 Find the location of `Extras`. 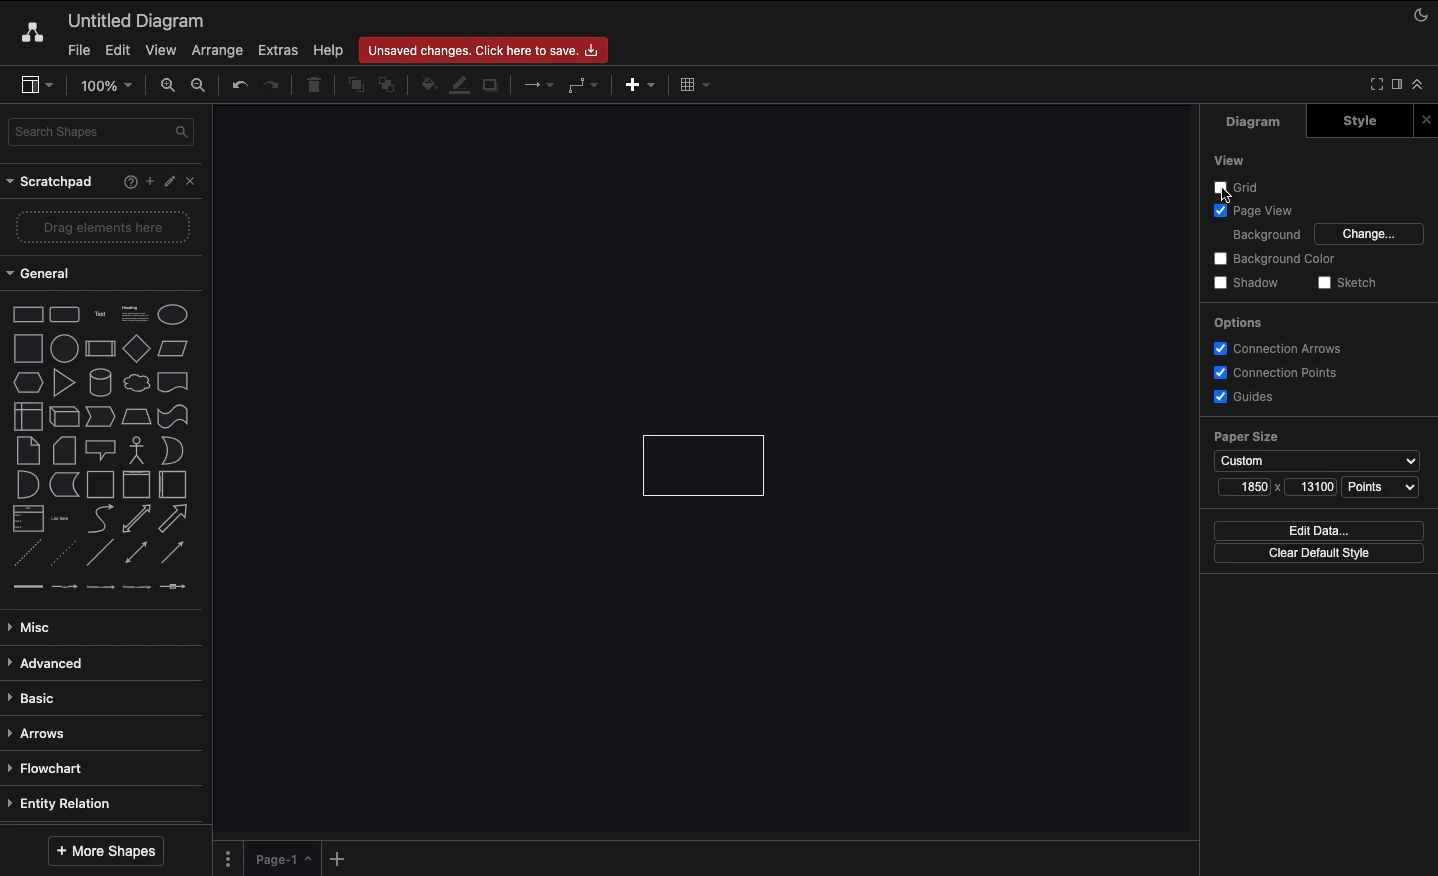

Extras is located at coordinates (275, 51).